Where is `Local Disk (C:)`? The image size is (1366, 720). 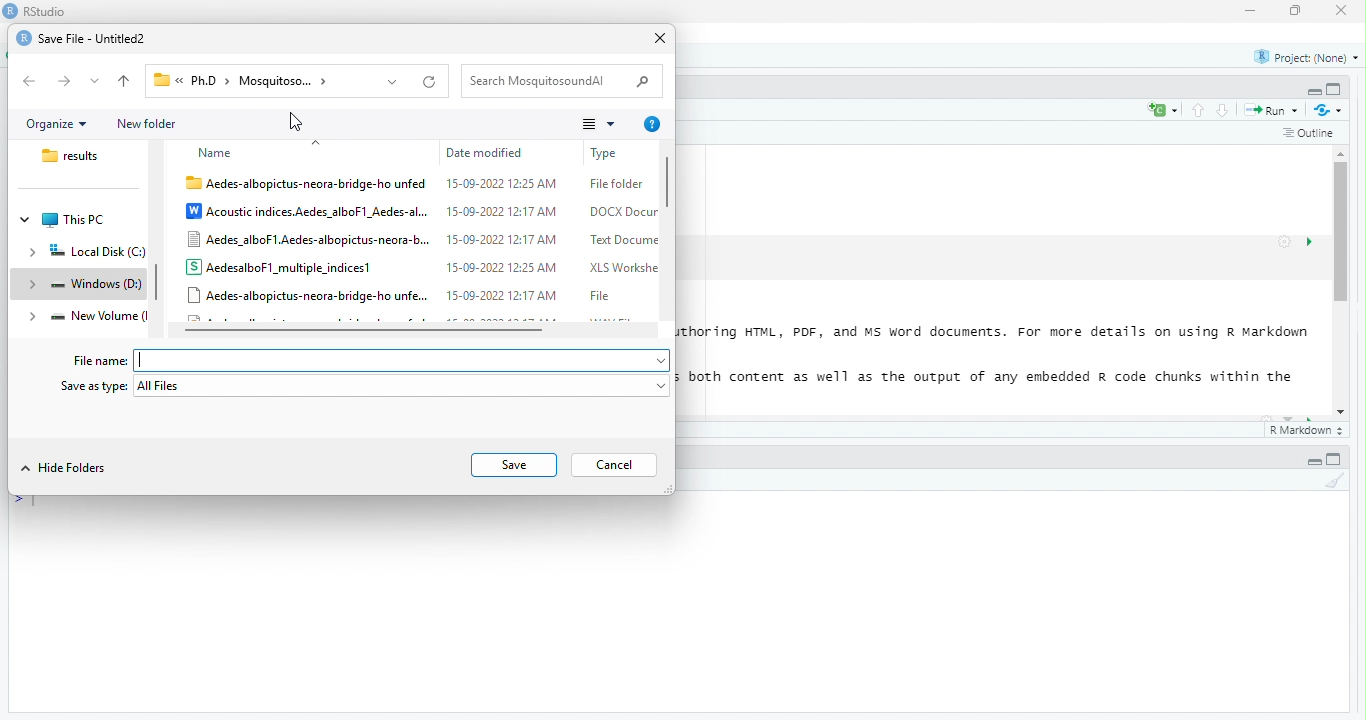
Local Disk (C:) is located at coordinates (96, 252).